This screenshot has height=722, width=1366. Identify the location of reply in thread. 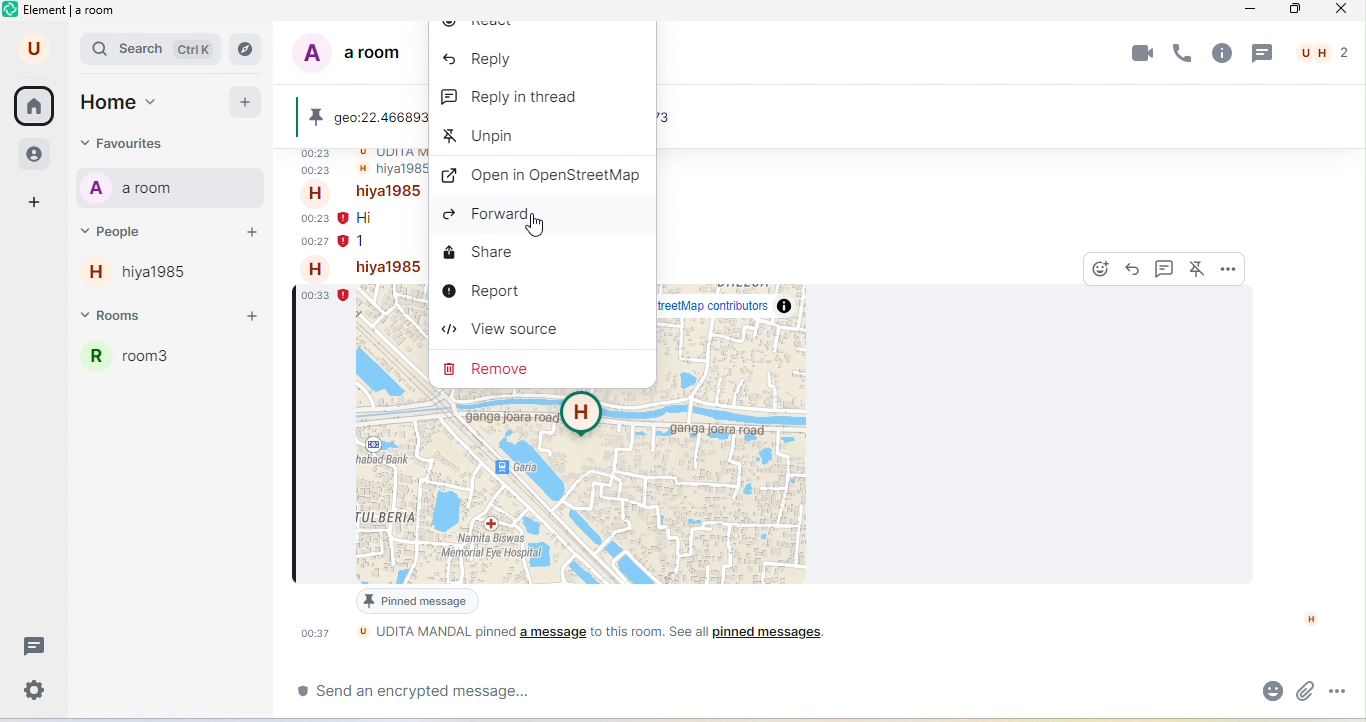
(1165, 268).